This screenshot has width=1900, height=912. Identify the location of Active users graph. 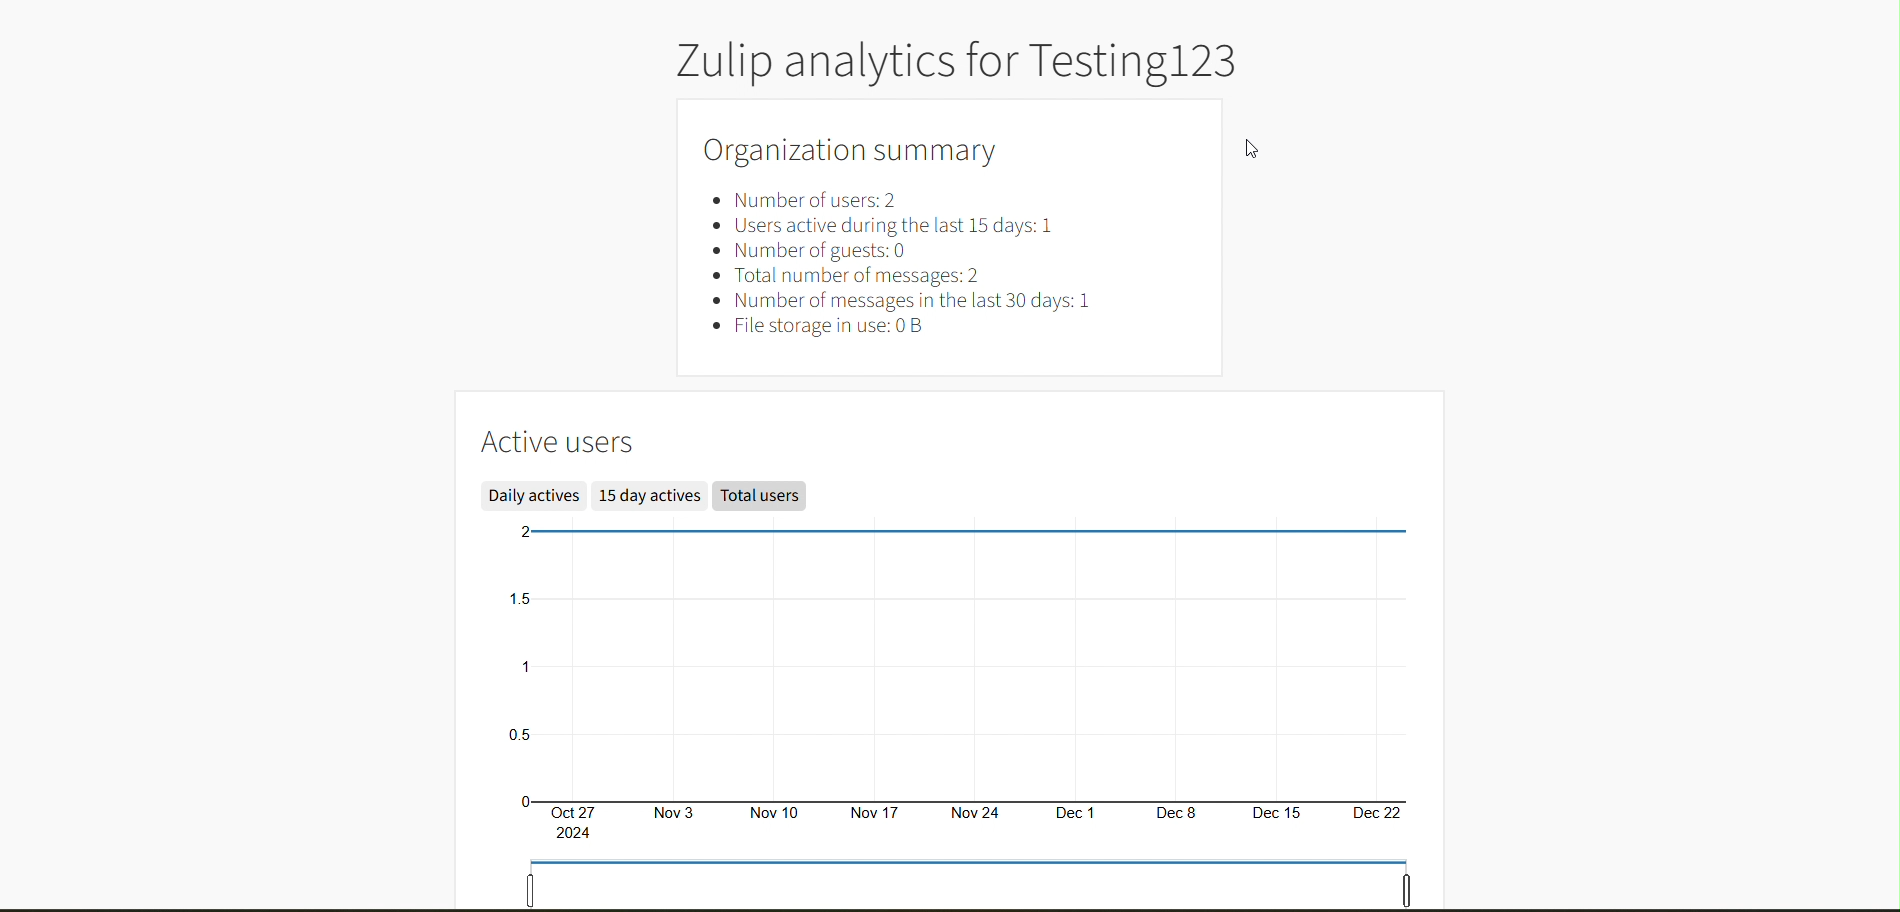
(952, 711).